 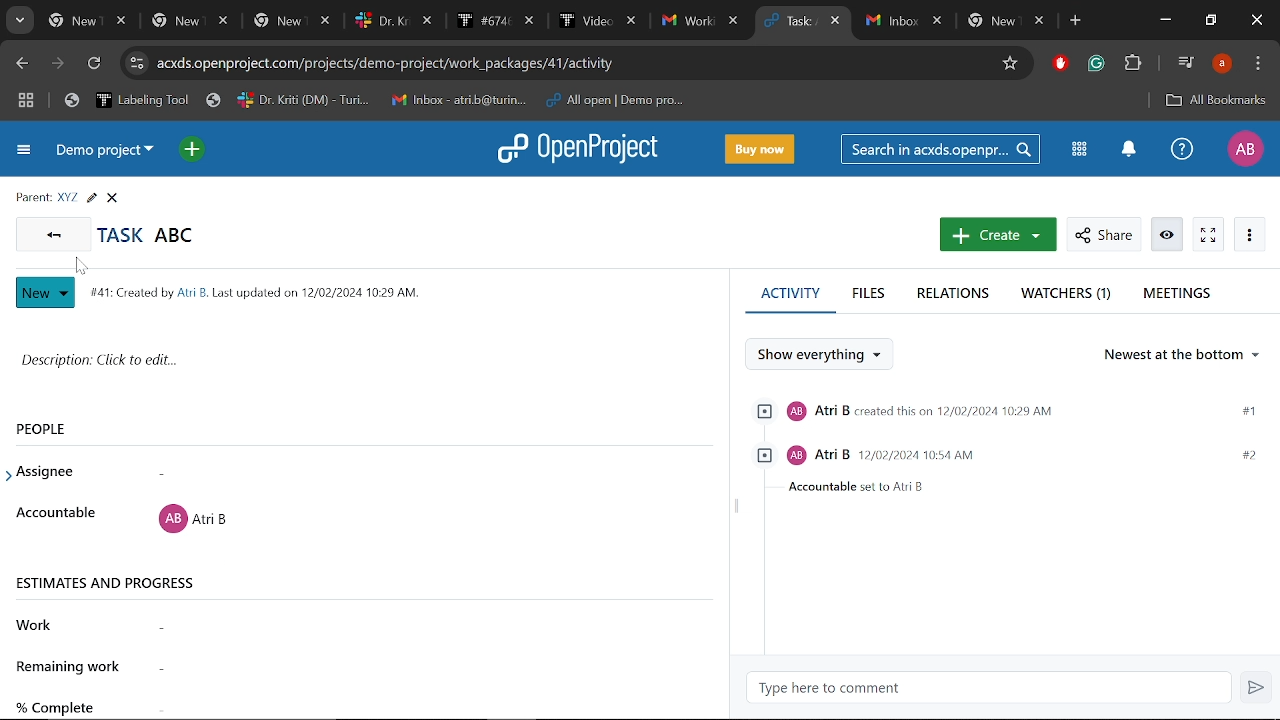 What do you see at coordinates (84, 264) in the screenshot?
I see `cursor` at bounding box center [84, 264].